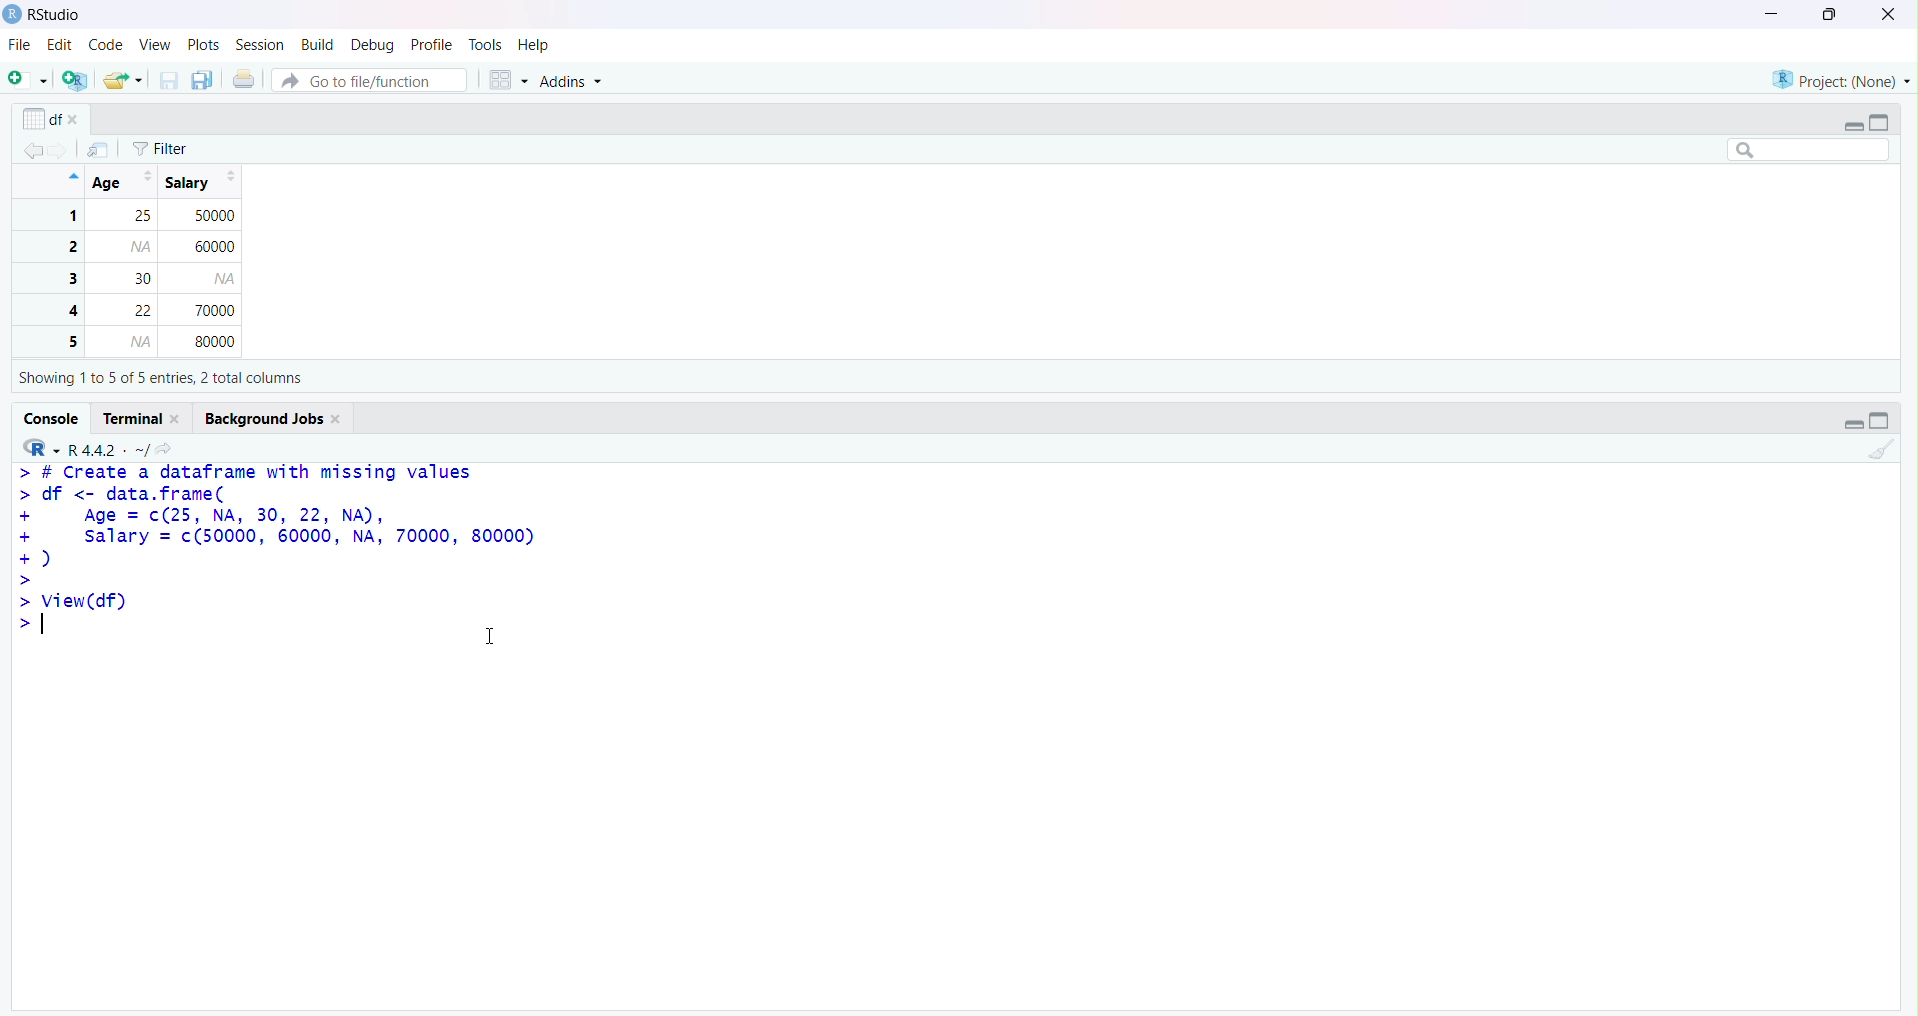 This screenshot has width=1918, height=1016. What do you see at coordinates (376, 44) in the screenshot?
I see `Debug` at bounding box center [376, 44].